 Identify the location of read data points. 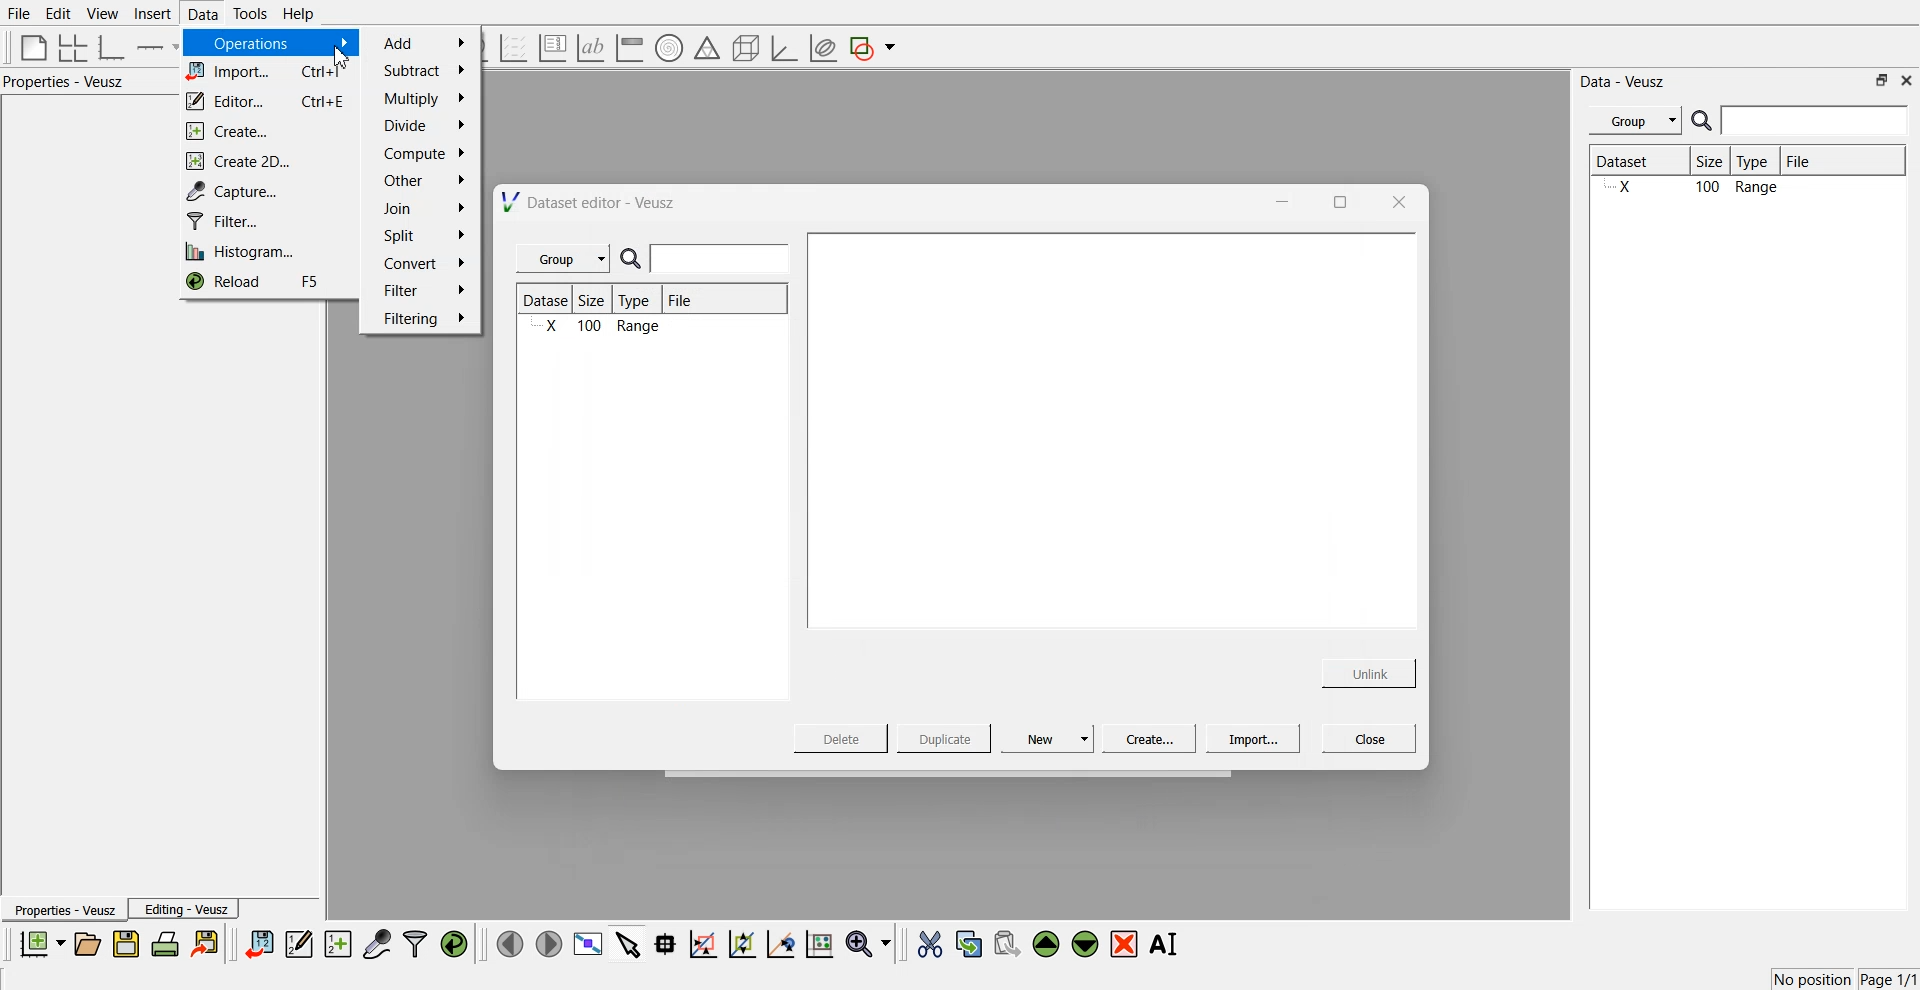
(665, 944).